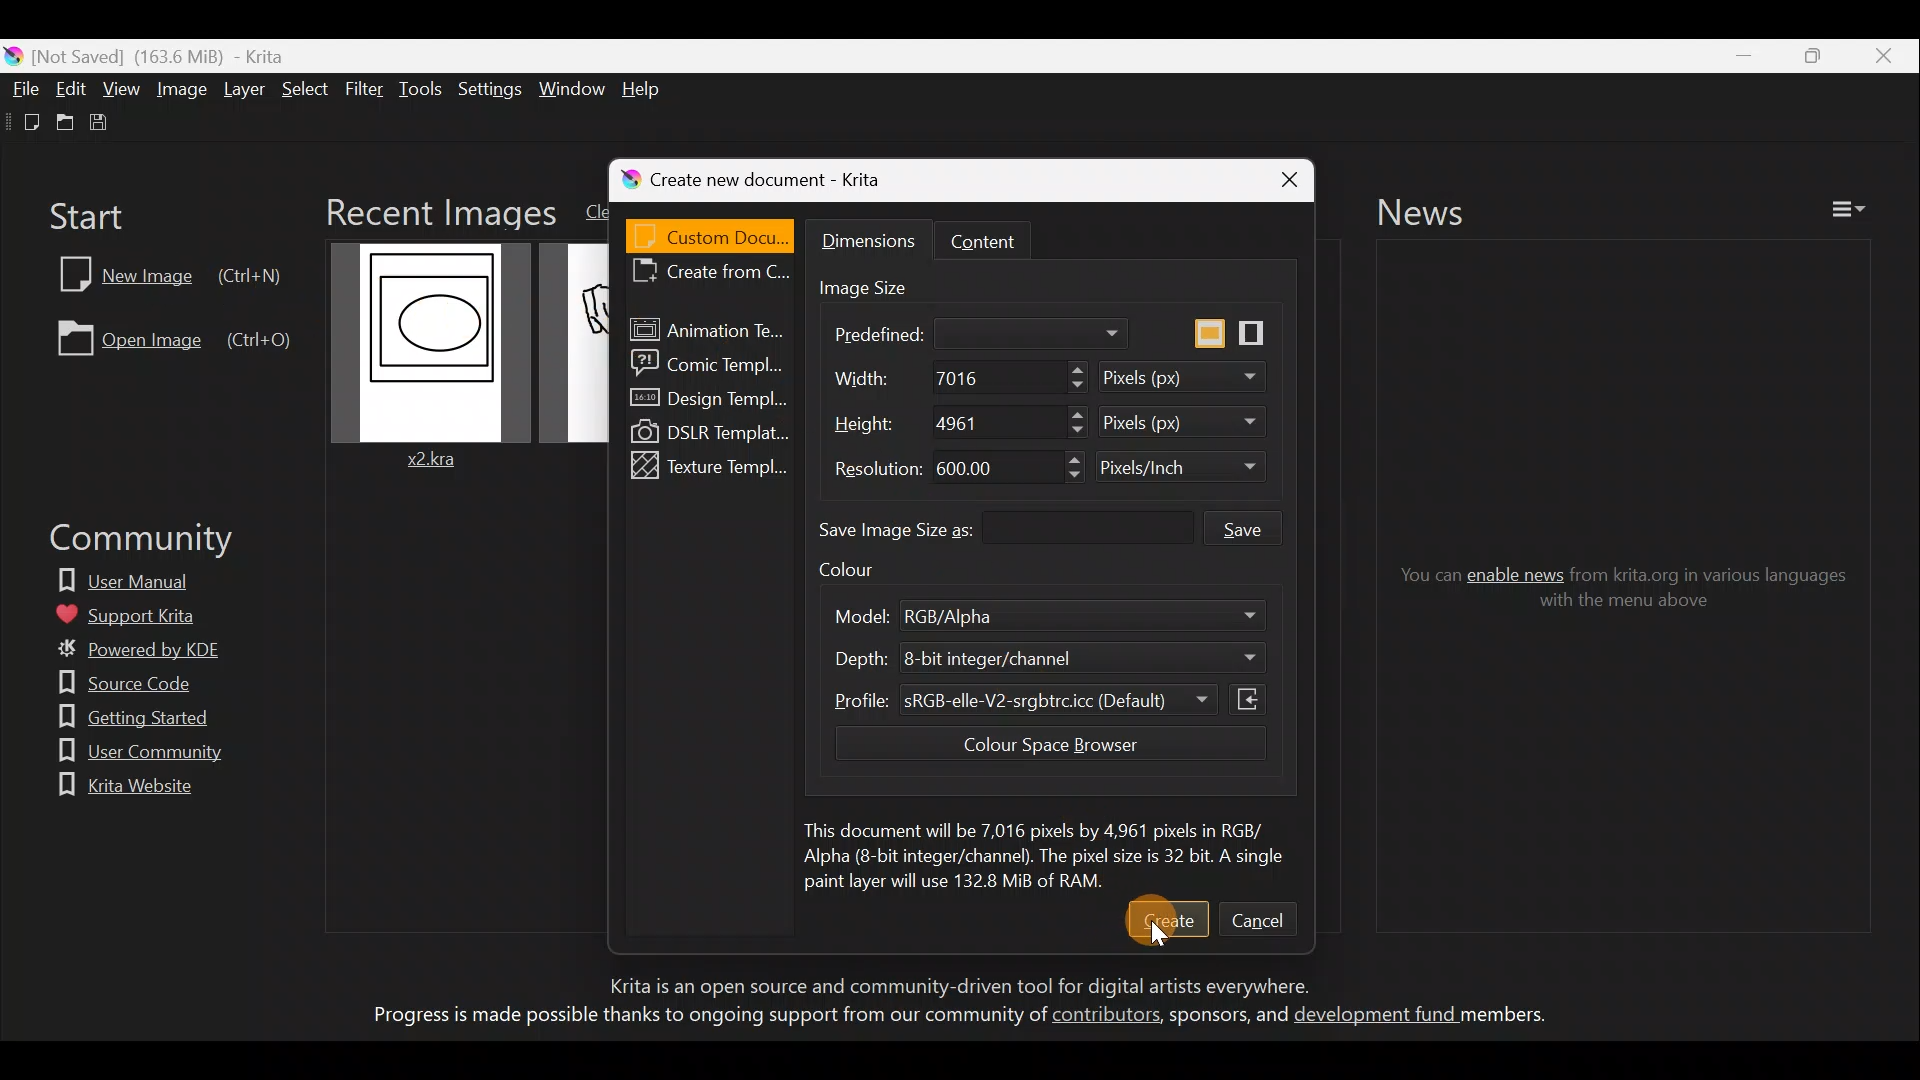 The image size is (1920, 1080). I want to click on Save, so click(104, 127).